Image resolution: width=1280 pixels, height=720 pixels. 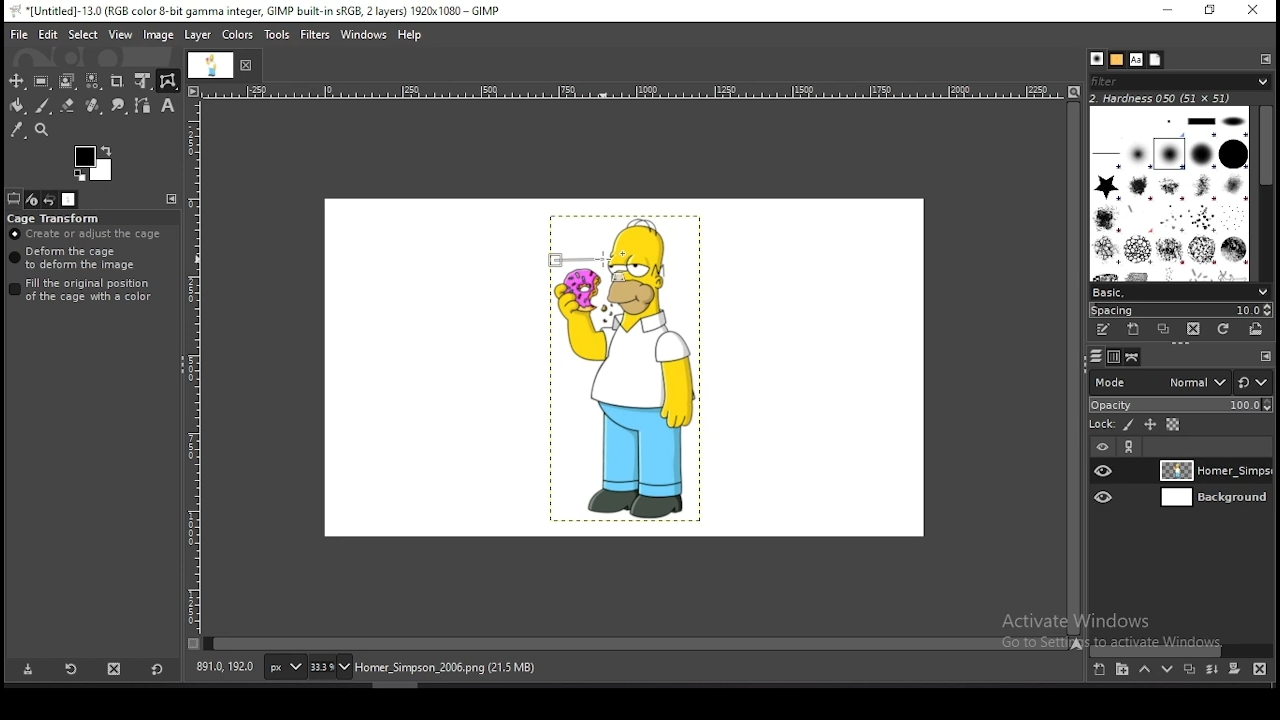 I want to click on close window, so click(x=1252, y=12).